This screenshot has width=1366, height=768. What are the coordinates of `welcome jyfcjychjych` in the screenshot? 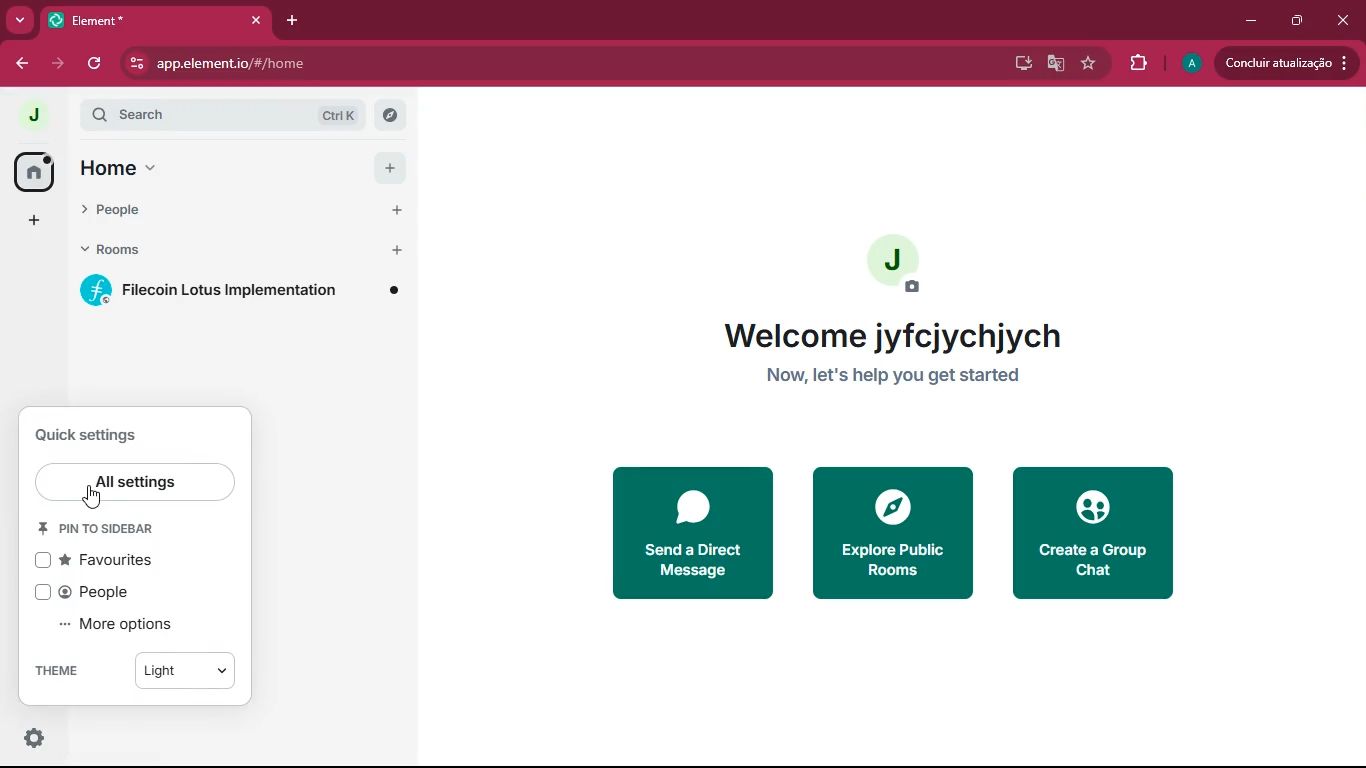 It's located at (896, 337).